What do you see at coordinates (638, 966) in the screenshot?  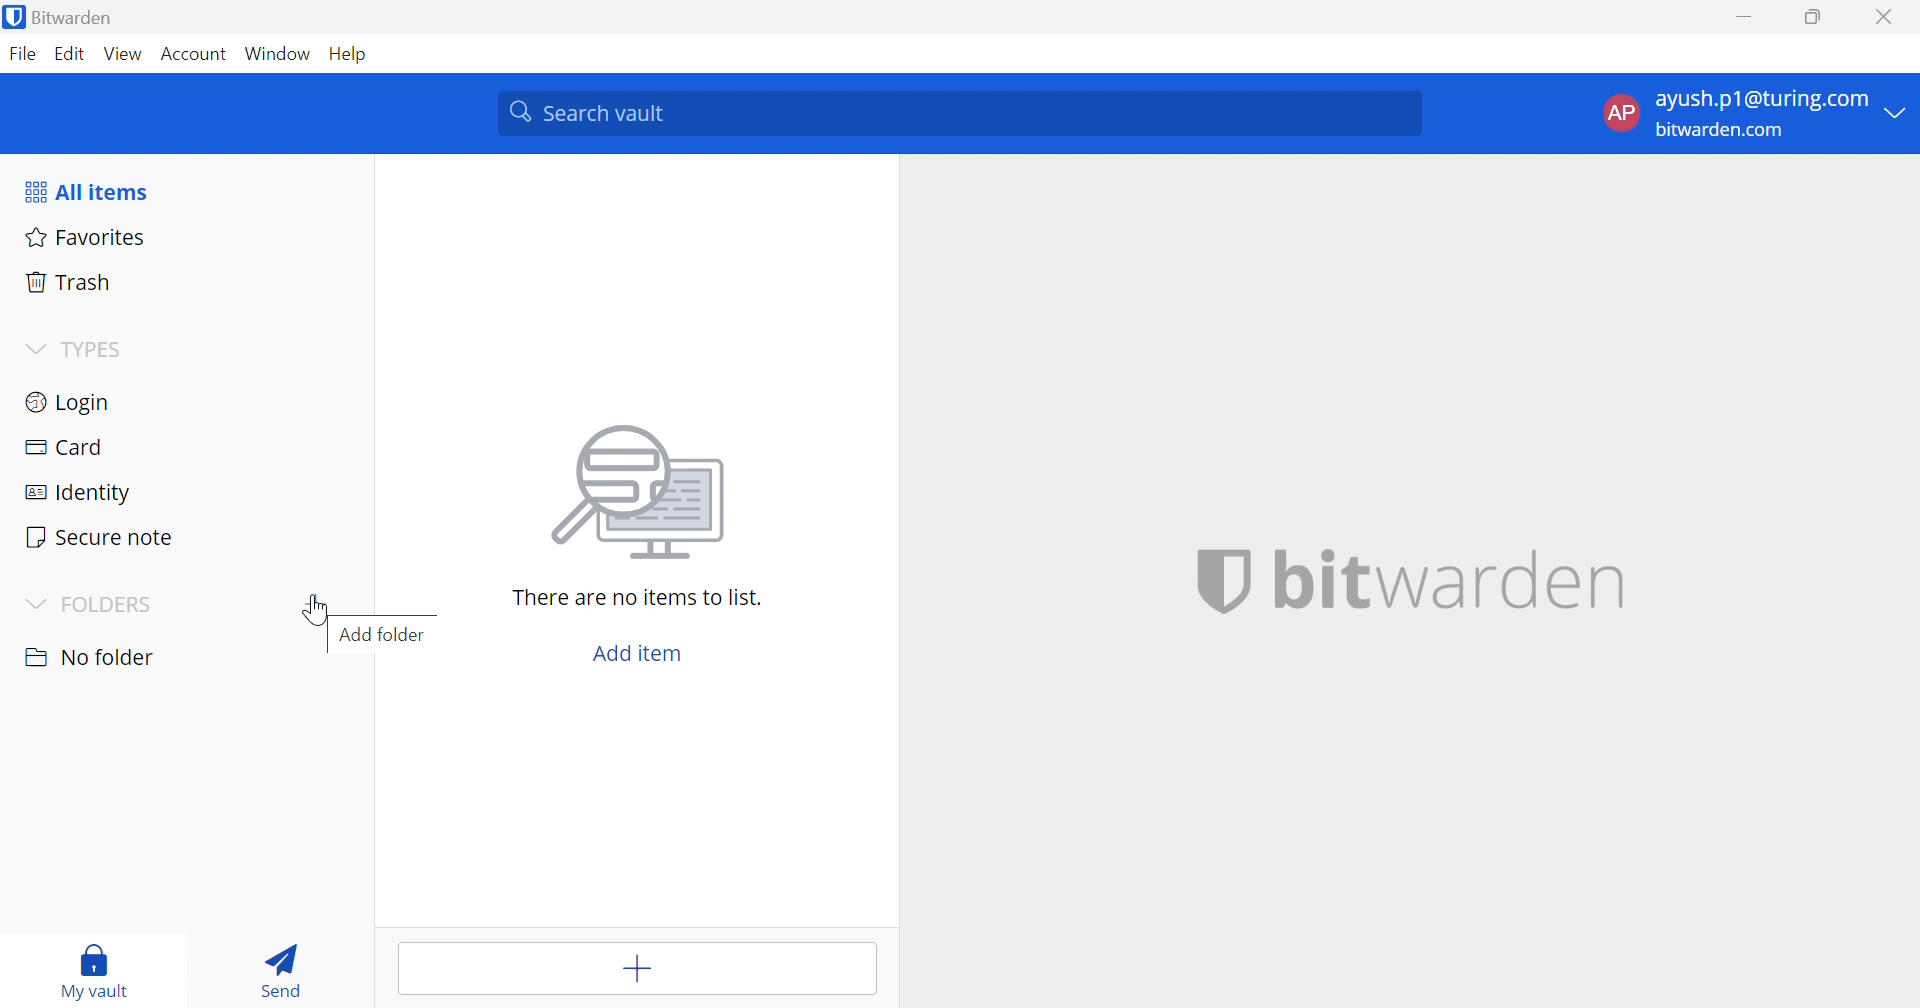 I see `Add item` at bounding box center [638, 966].